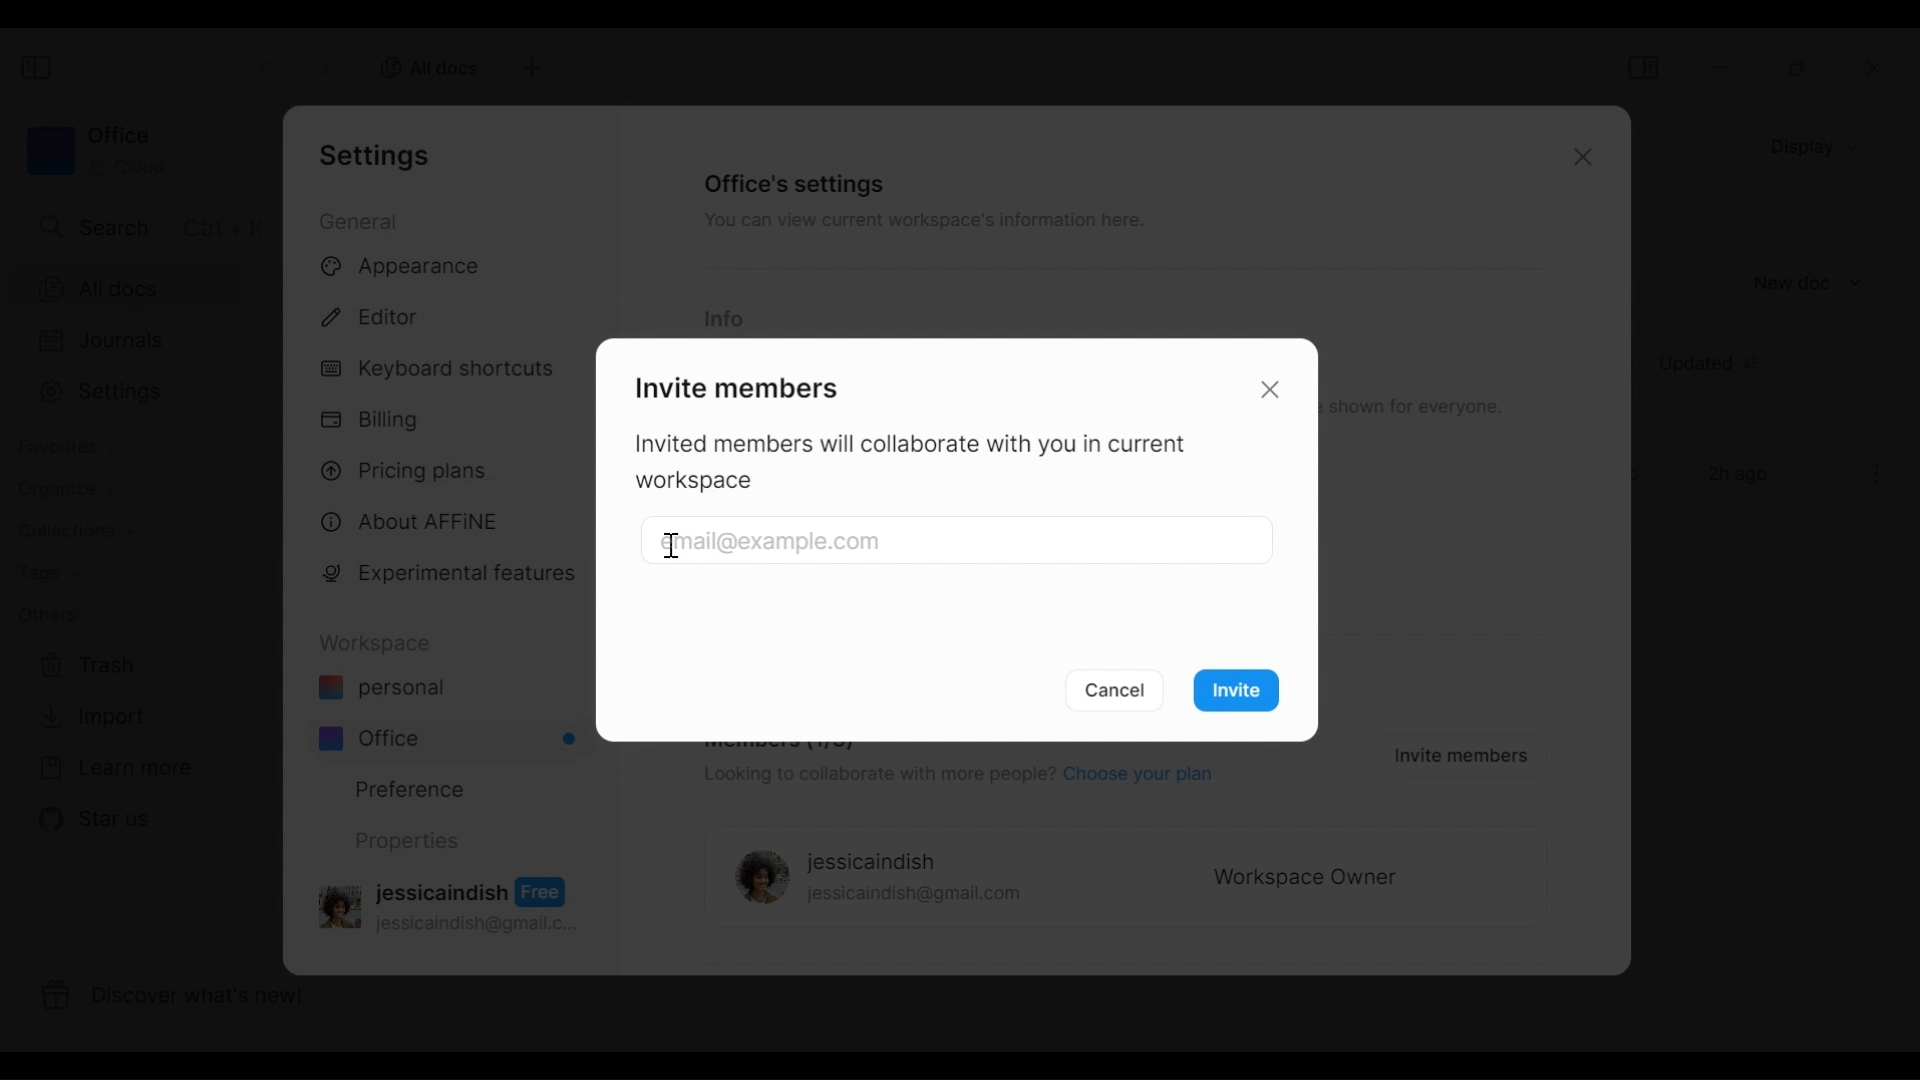 The height and width of the screenshot is (1080, 1920). Describe the element at coordinates (673, 548) in the screenshot. I see `Cursor` at that location.